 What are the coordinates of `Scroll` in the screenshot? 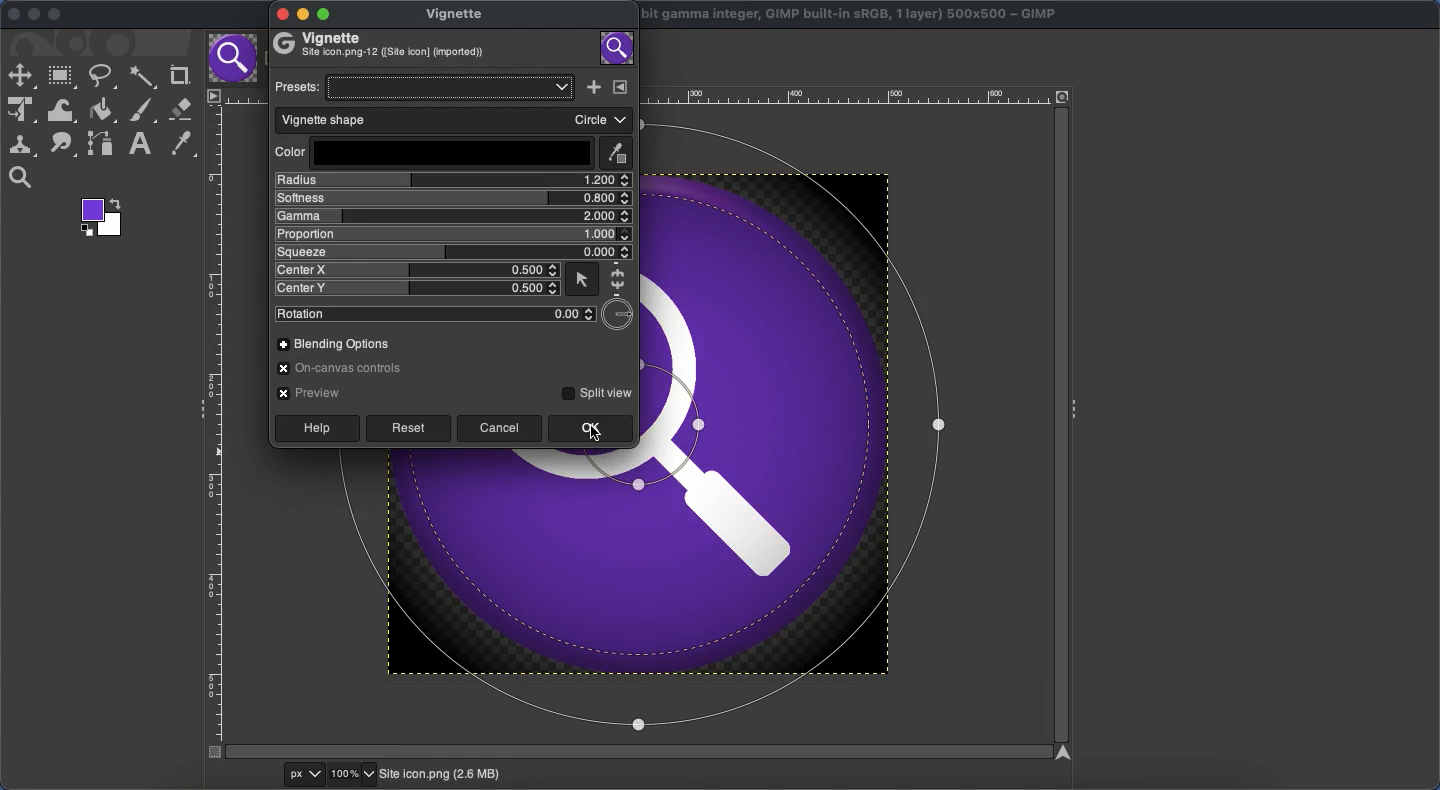 It's located at (1058, 427).